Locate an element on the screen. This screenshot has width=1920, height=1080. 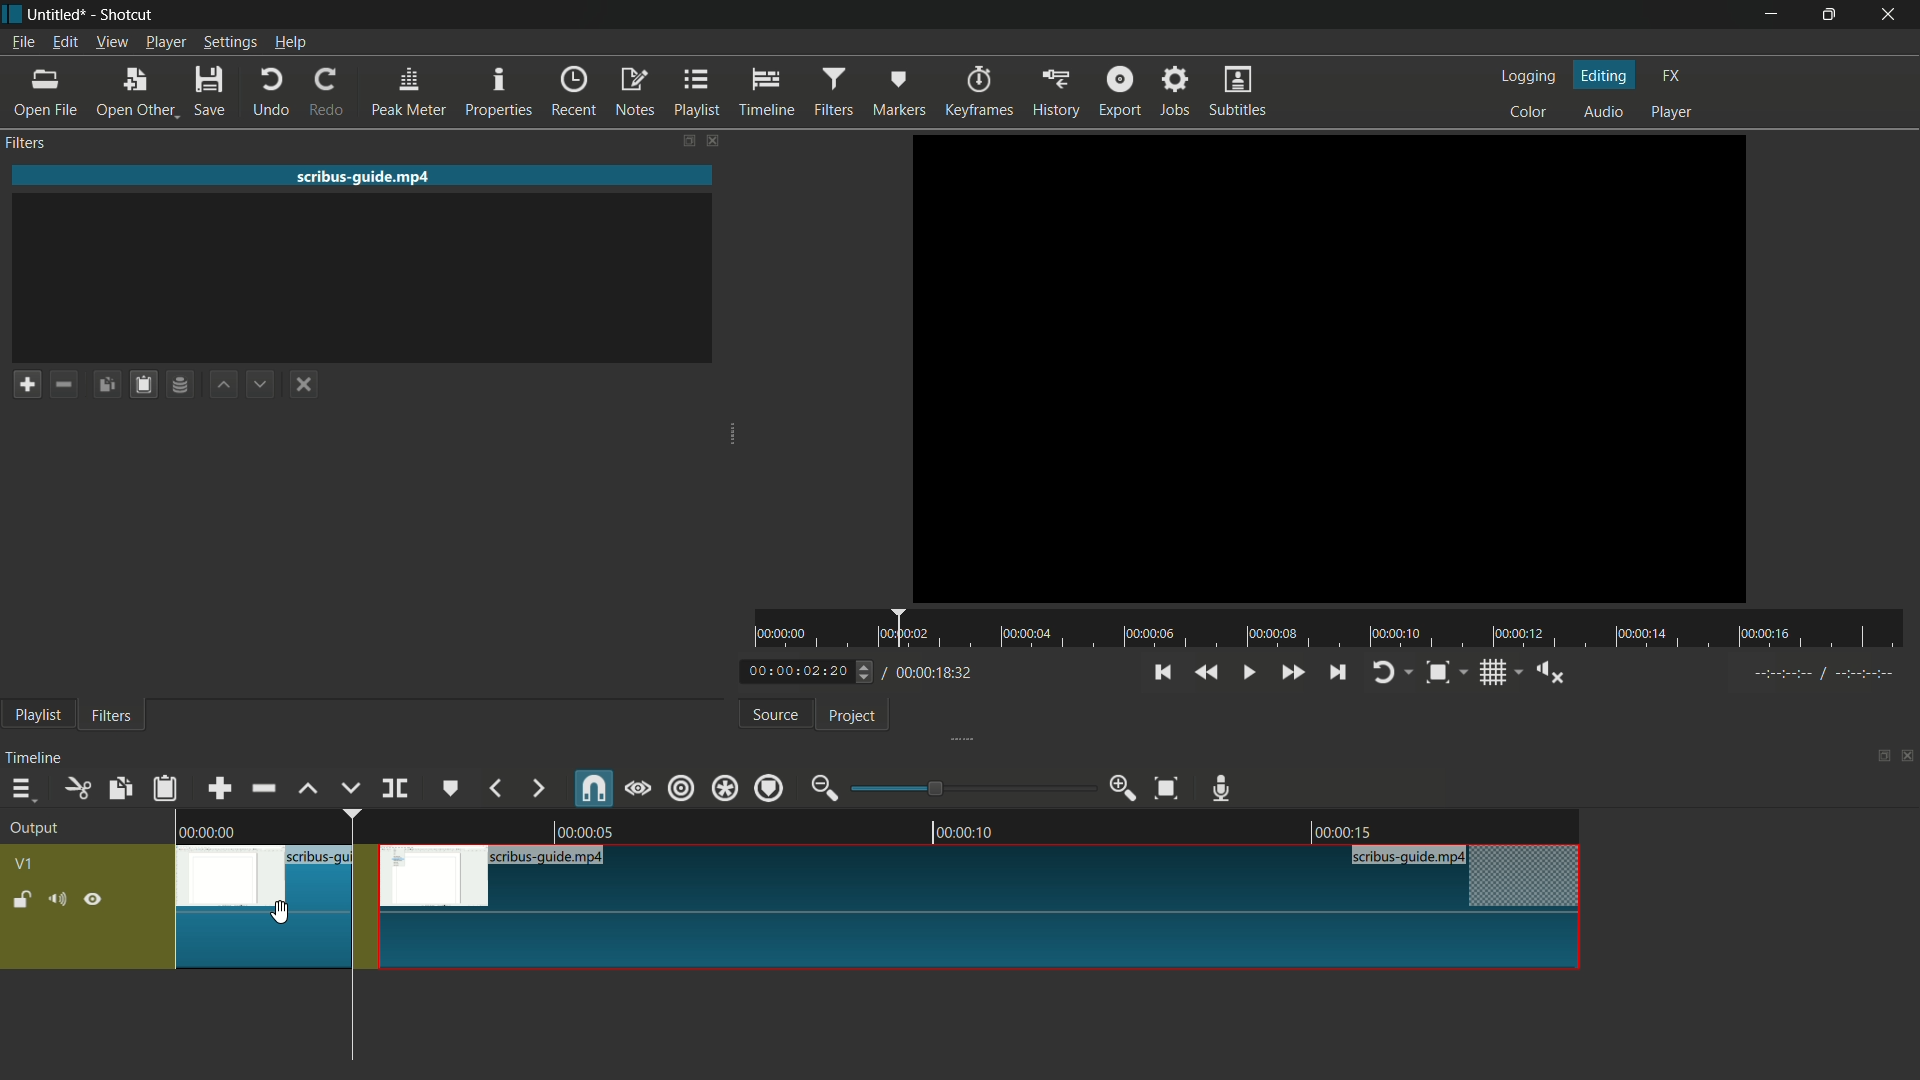
current time is located at coordinates (795, 672).